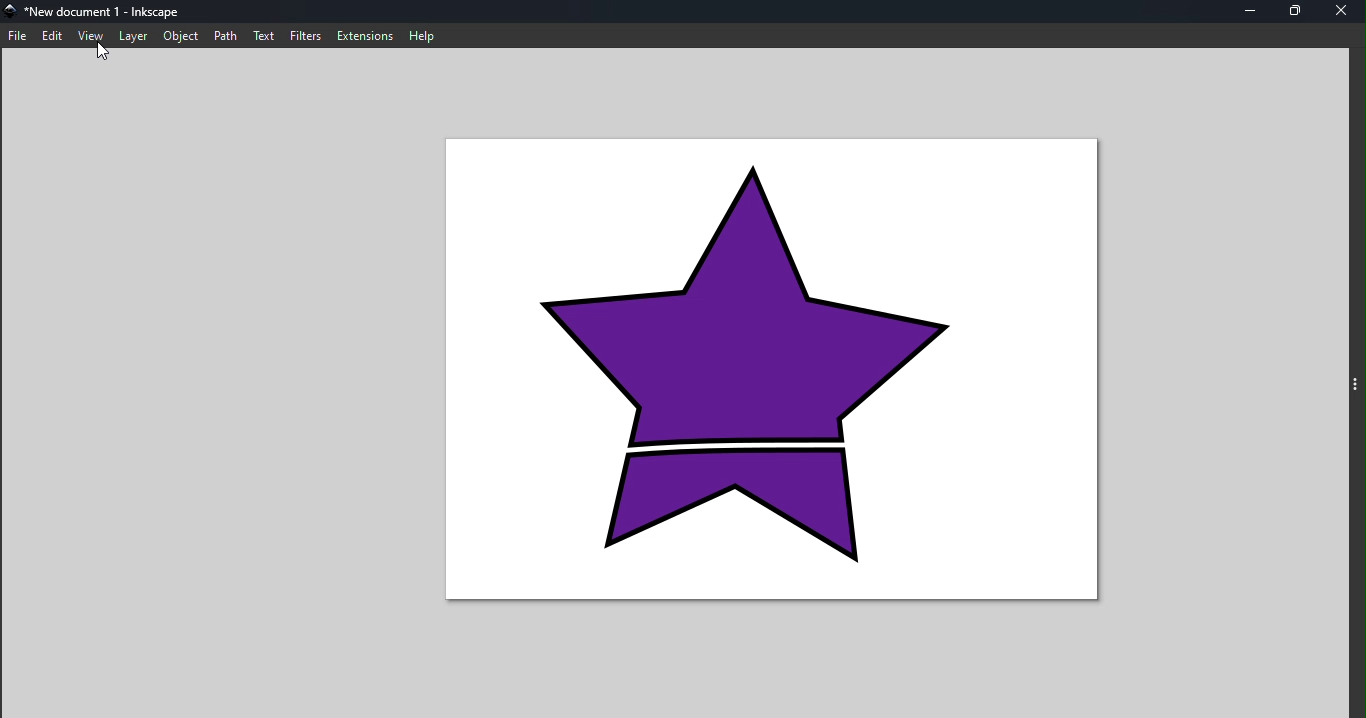 The height and width of the screenshot is (718, 1366). Describe the element at coordinates (107, 56) in the screenshot. I see `Cursor` at that location.